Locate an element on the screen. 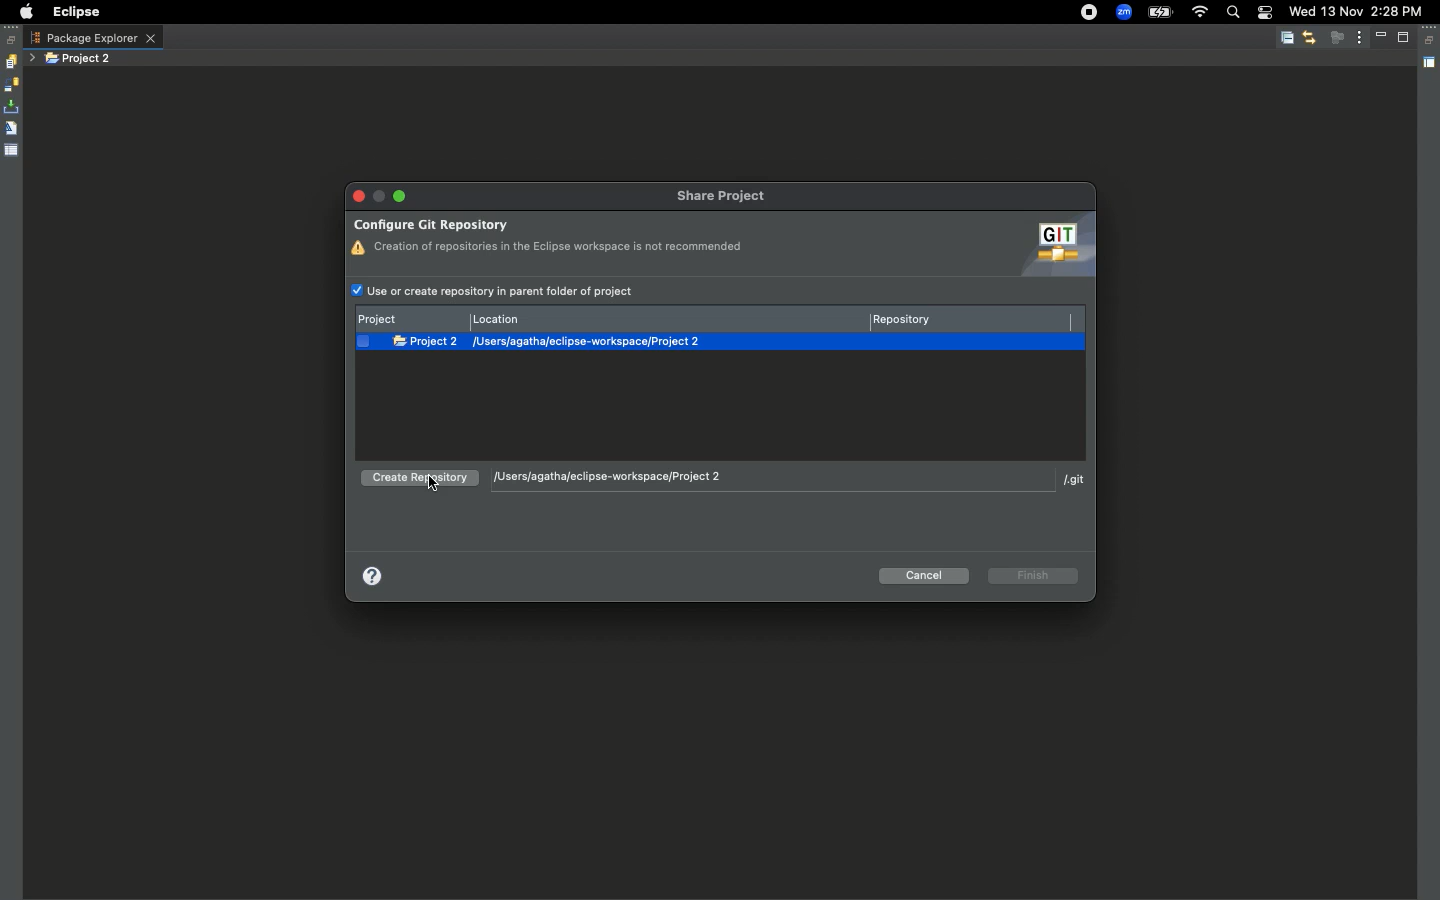  Internet is located at coordinates (1199, 13).